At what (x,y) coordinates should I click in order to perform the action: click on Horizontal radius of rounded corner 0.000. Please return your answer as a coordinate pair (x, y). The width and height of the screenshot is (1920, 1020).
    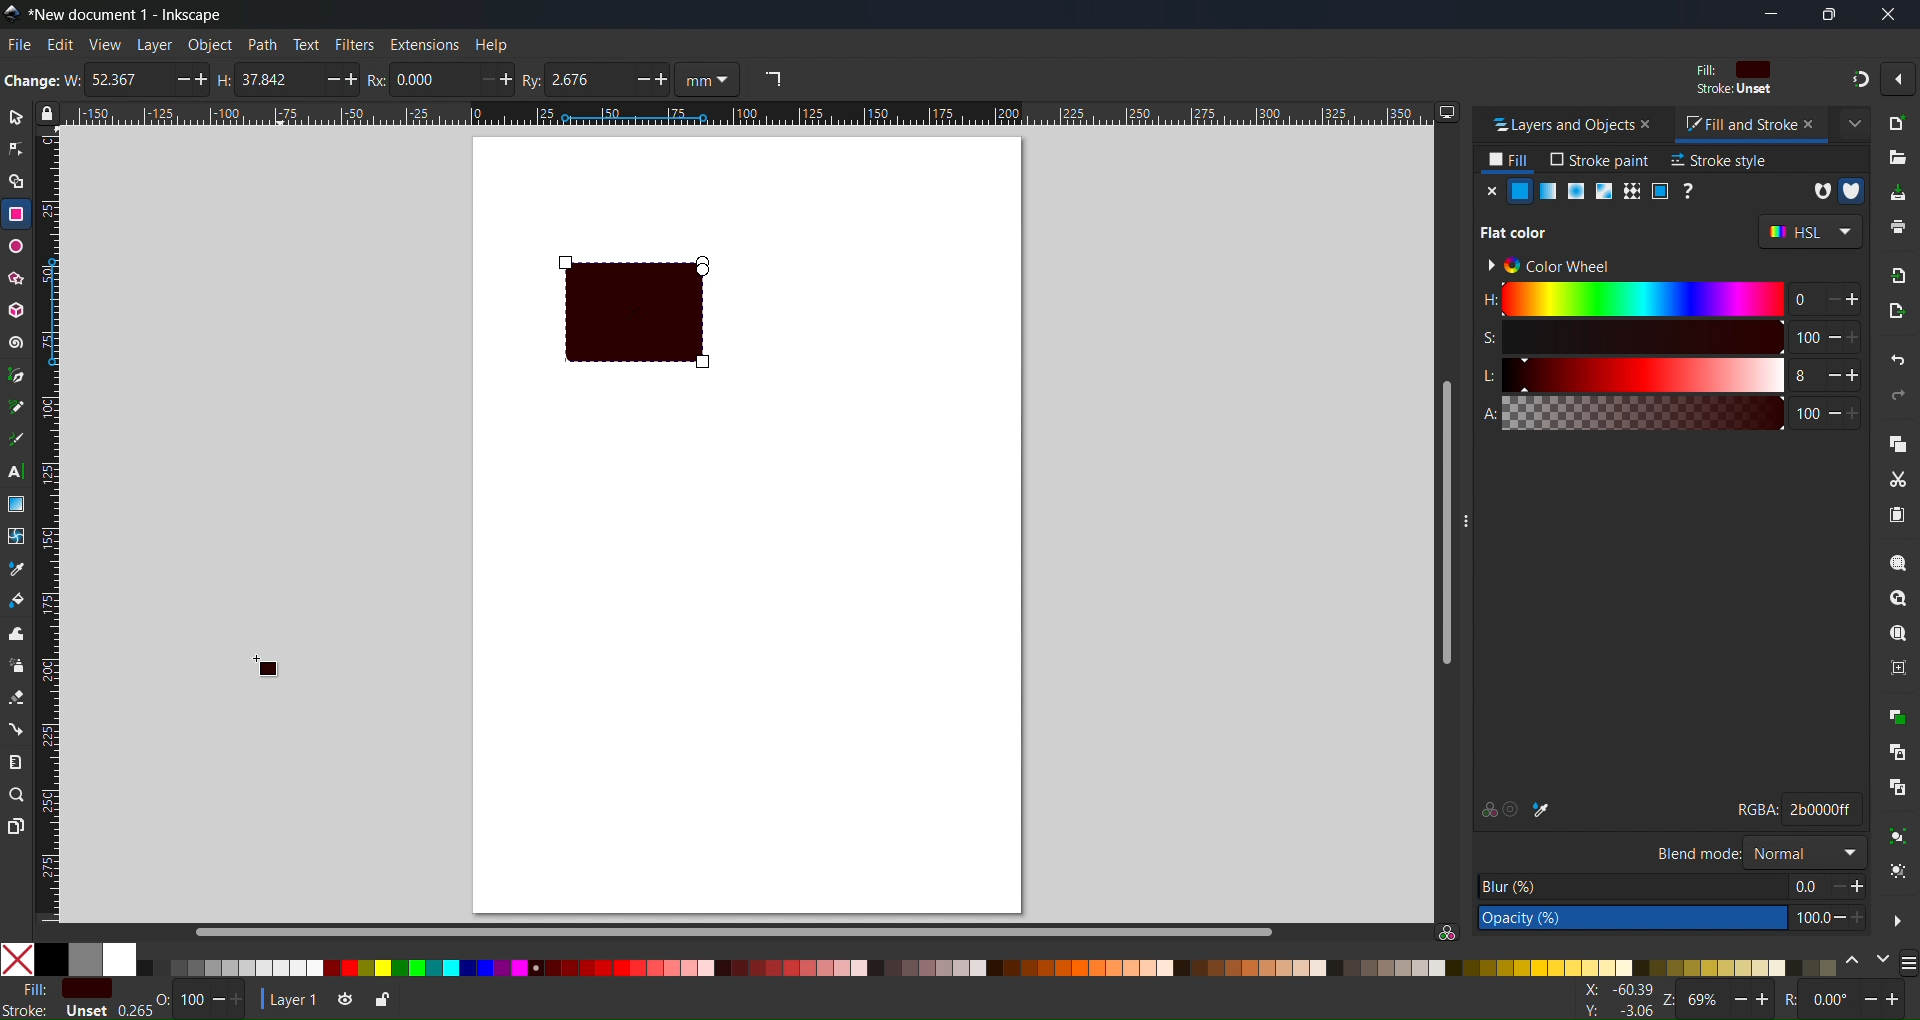
    Looking at the image, I should click on (429, 79).